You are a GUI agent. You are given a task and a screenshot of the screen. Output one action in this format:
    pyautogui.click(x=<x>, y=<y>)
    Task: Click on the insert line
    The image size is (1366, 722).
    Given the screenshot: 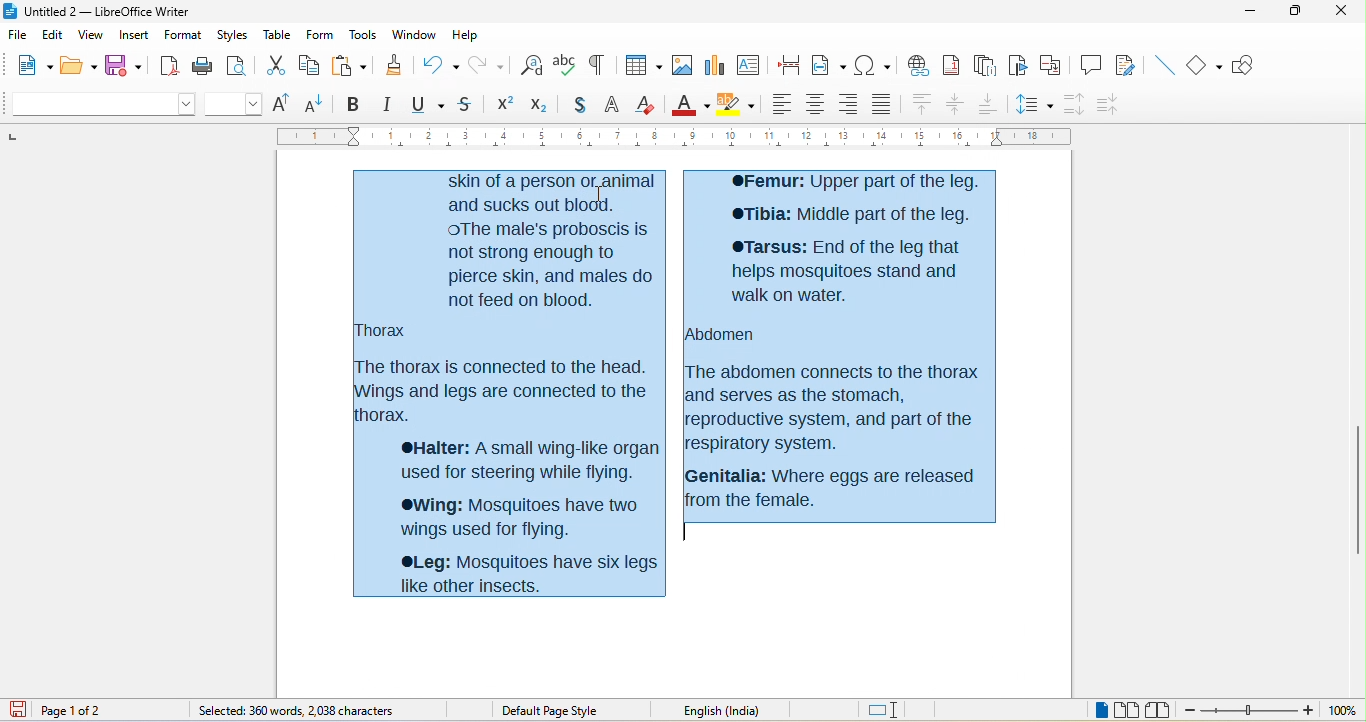 What is the action you would take?
    pyautogui.click(x=1167, y=65)
    